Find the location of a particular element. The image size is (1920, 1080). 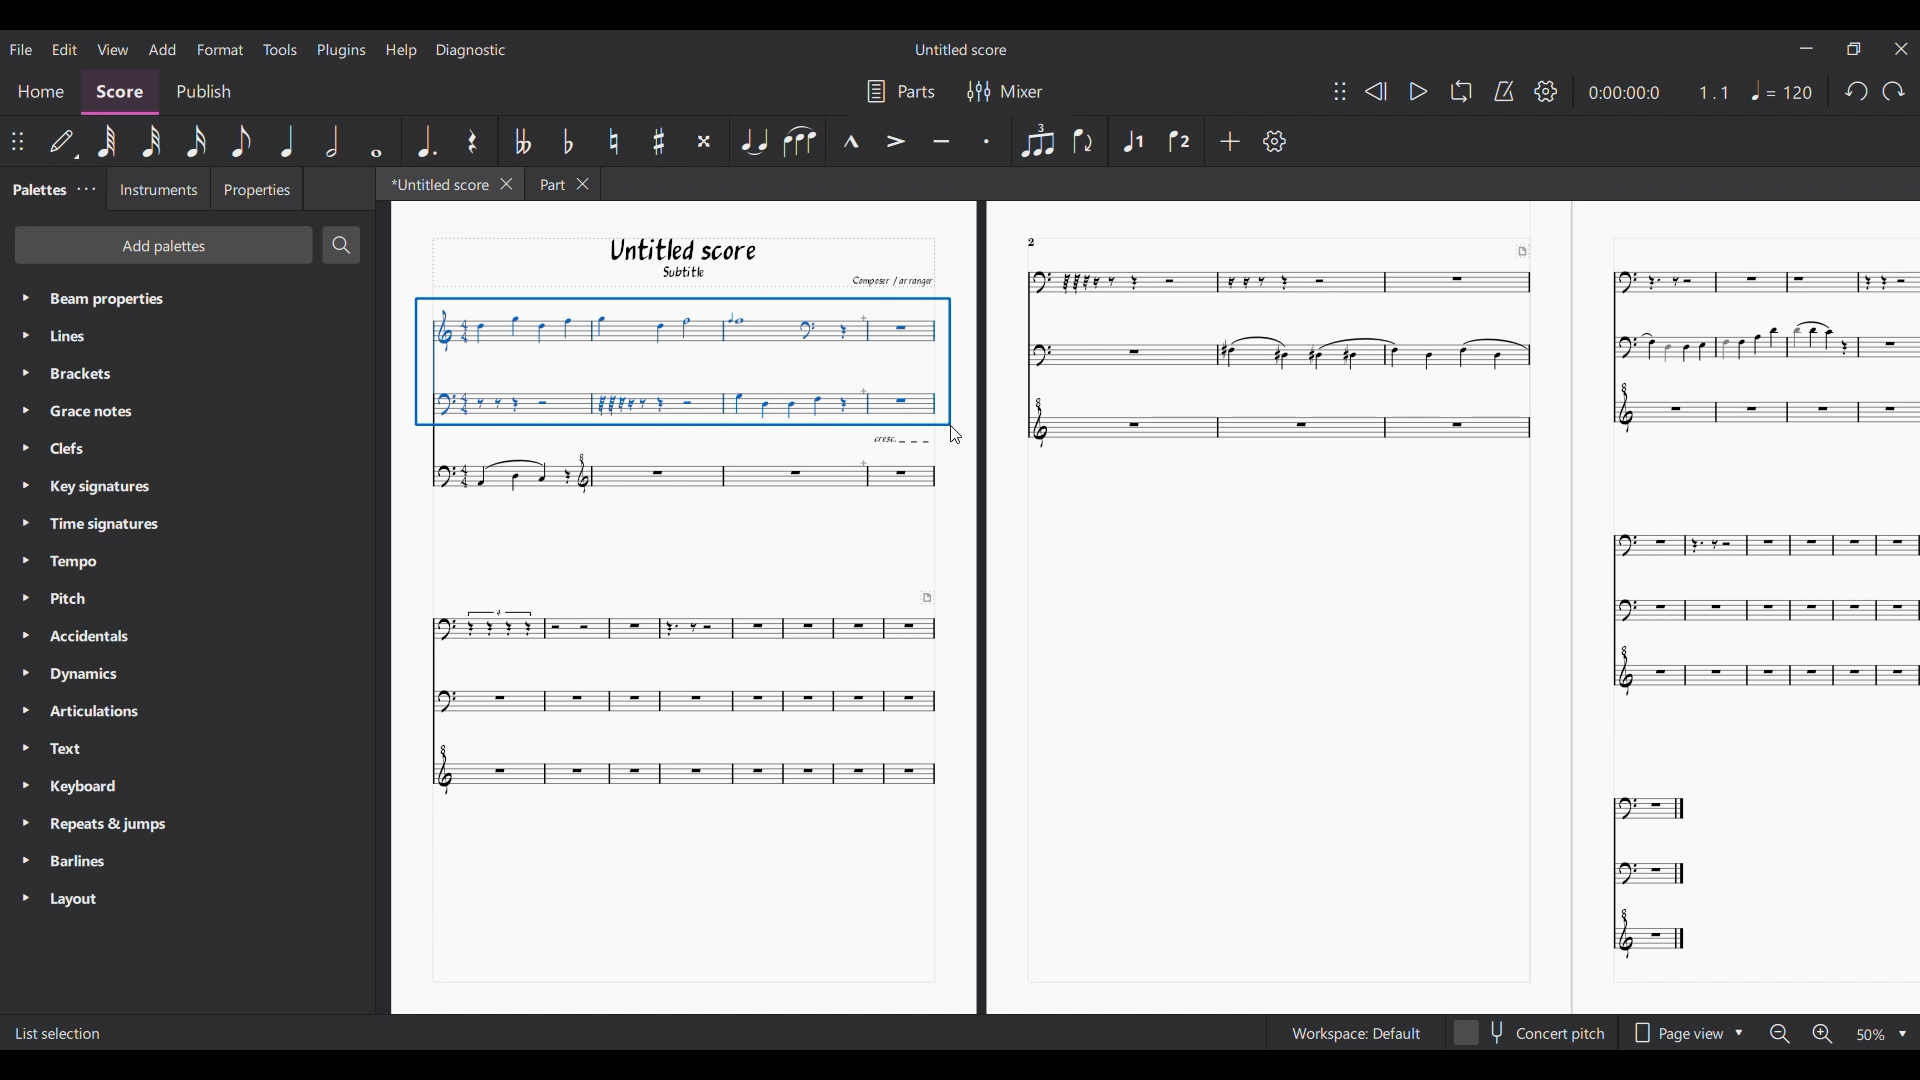

 is located at coordinates (24, 603).